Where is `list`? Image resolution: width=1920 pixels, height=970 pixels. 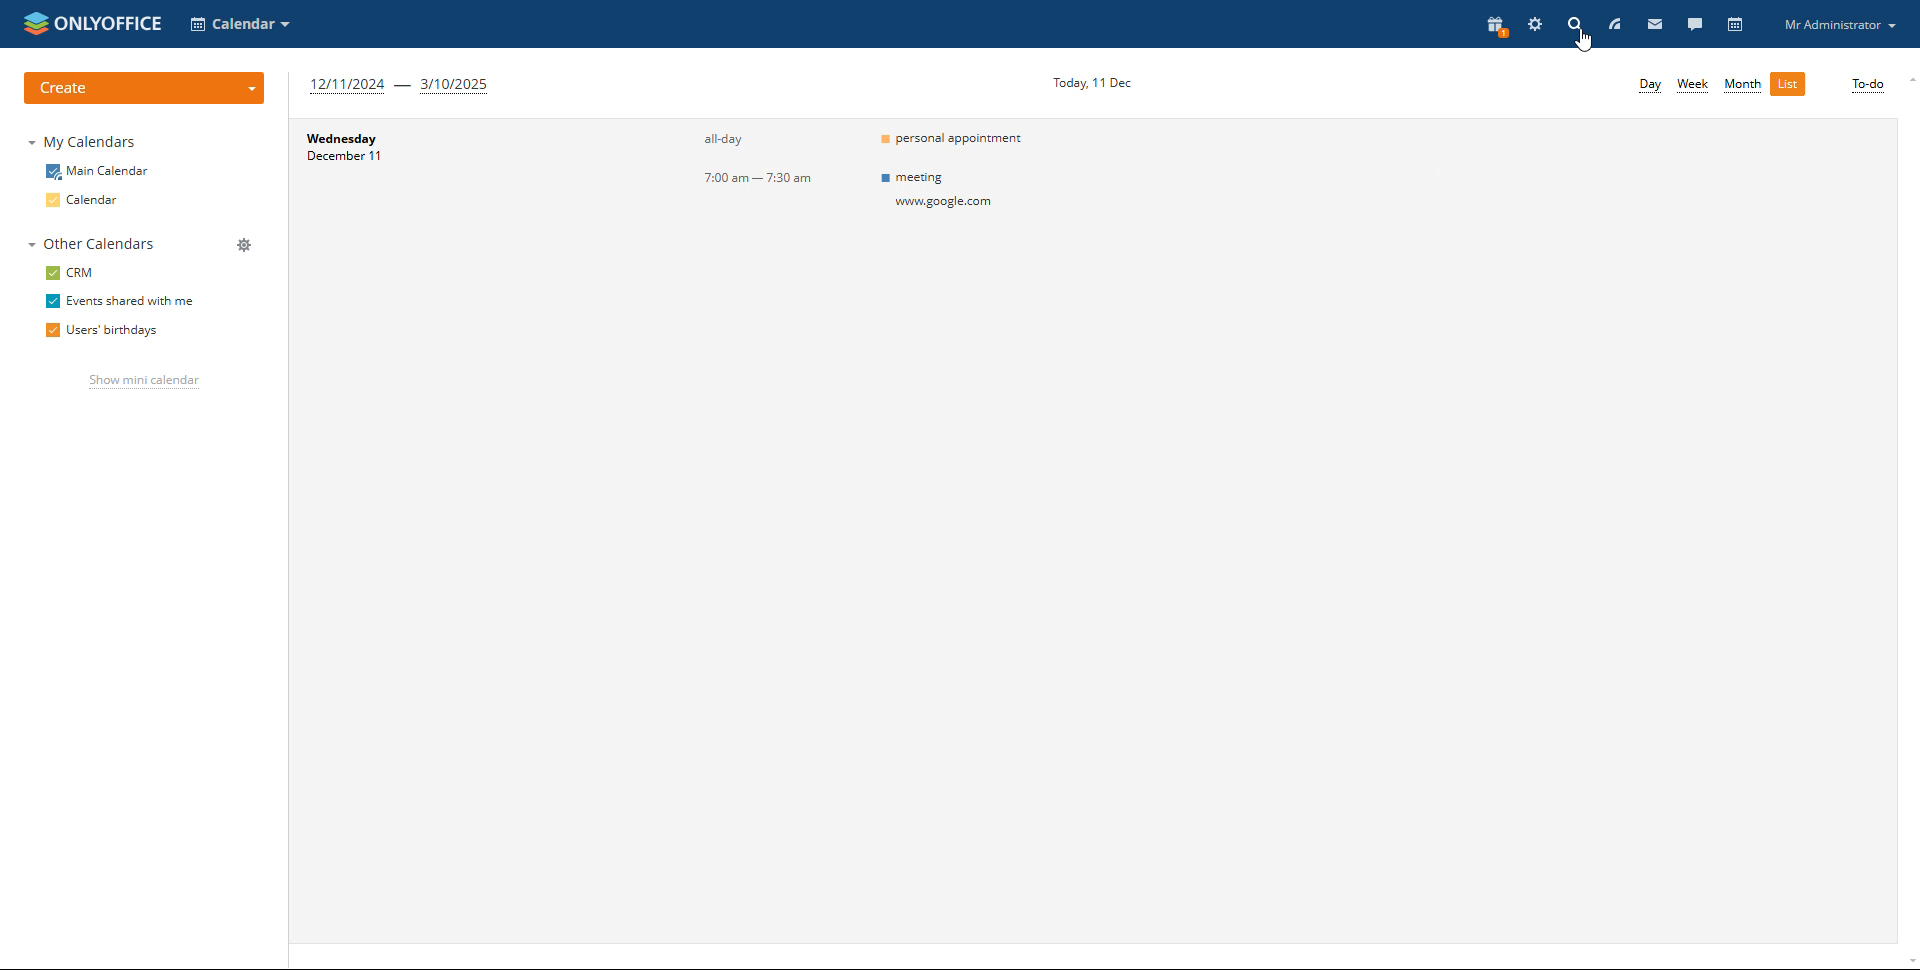
list is located at coordinates (1790, 83).